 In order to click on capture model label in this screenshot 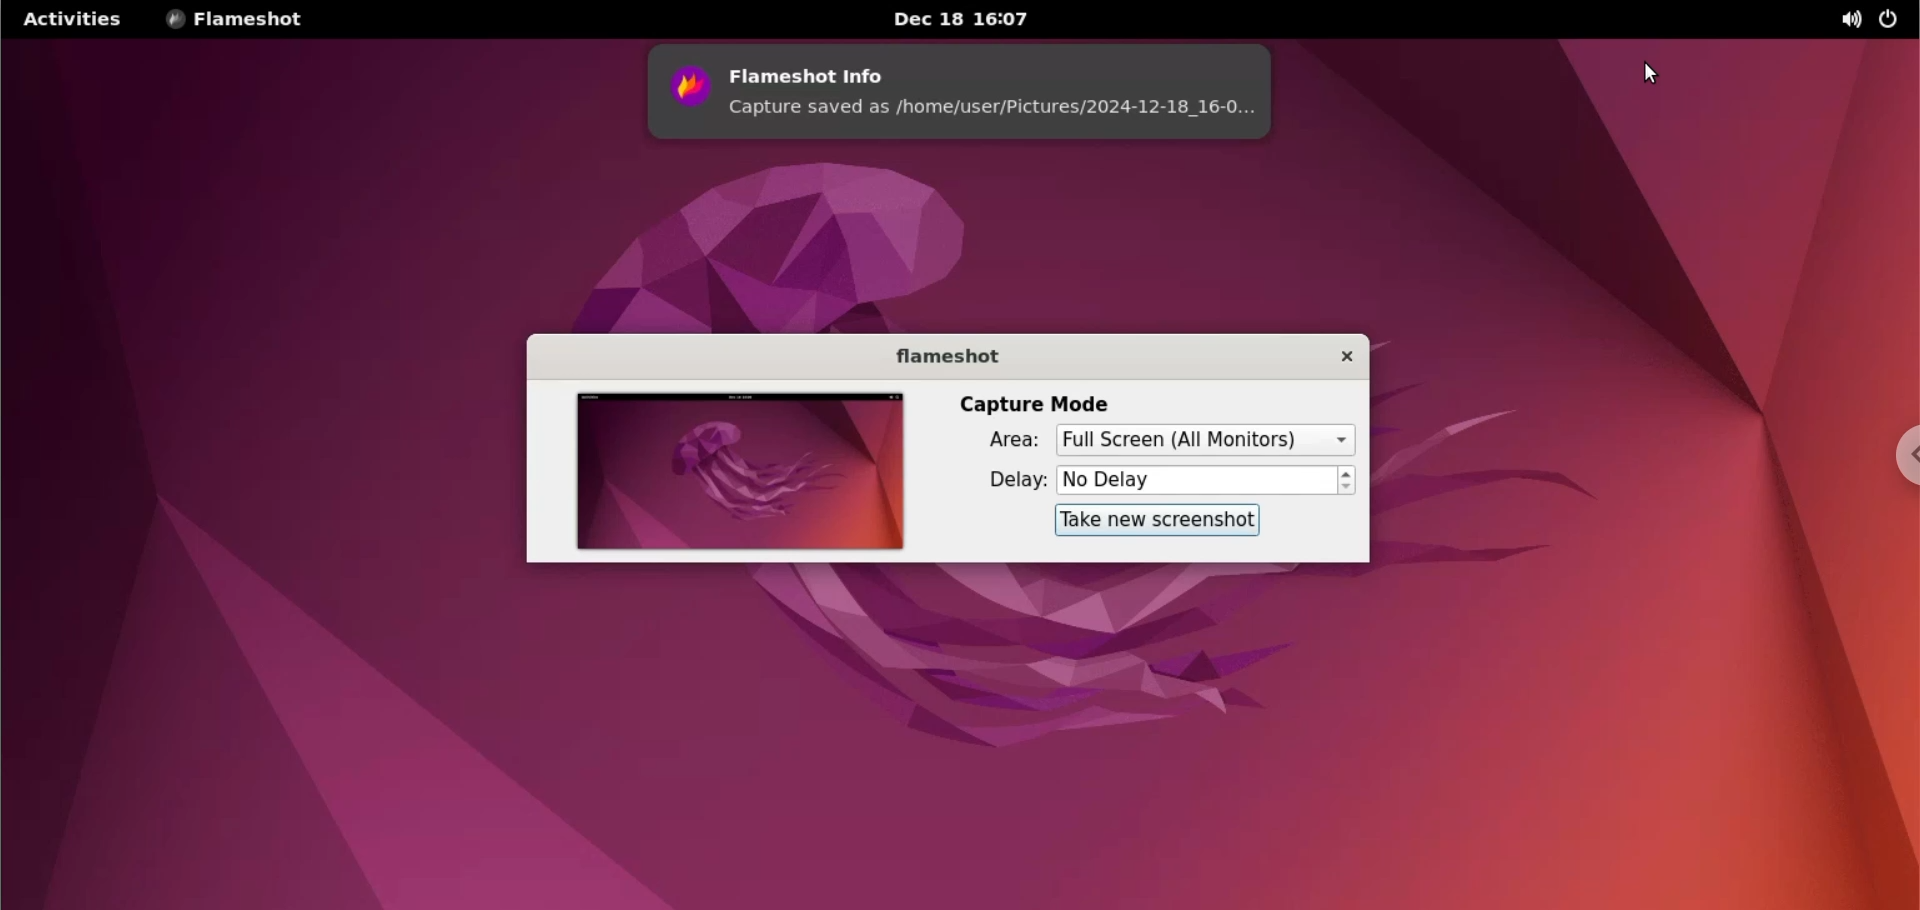, I will do `click(1034, 403)`.